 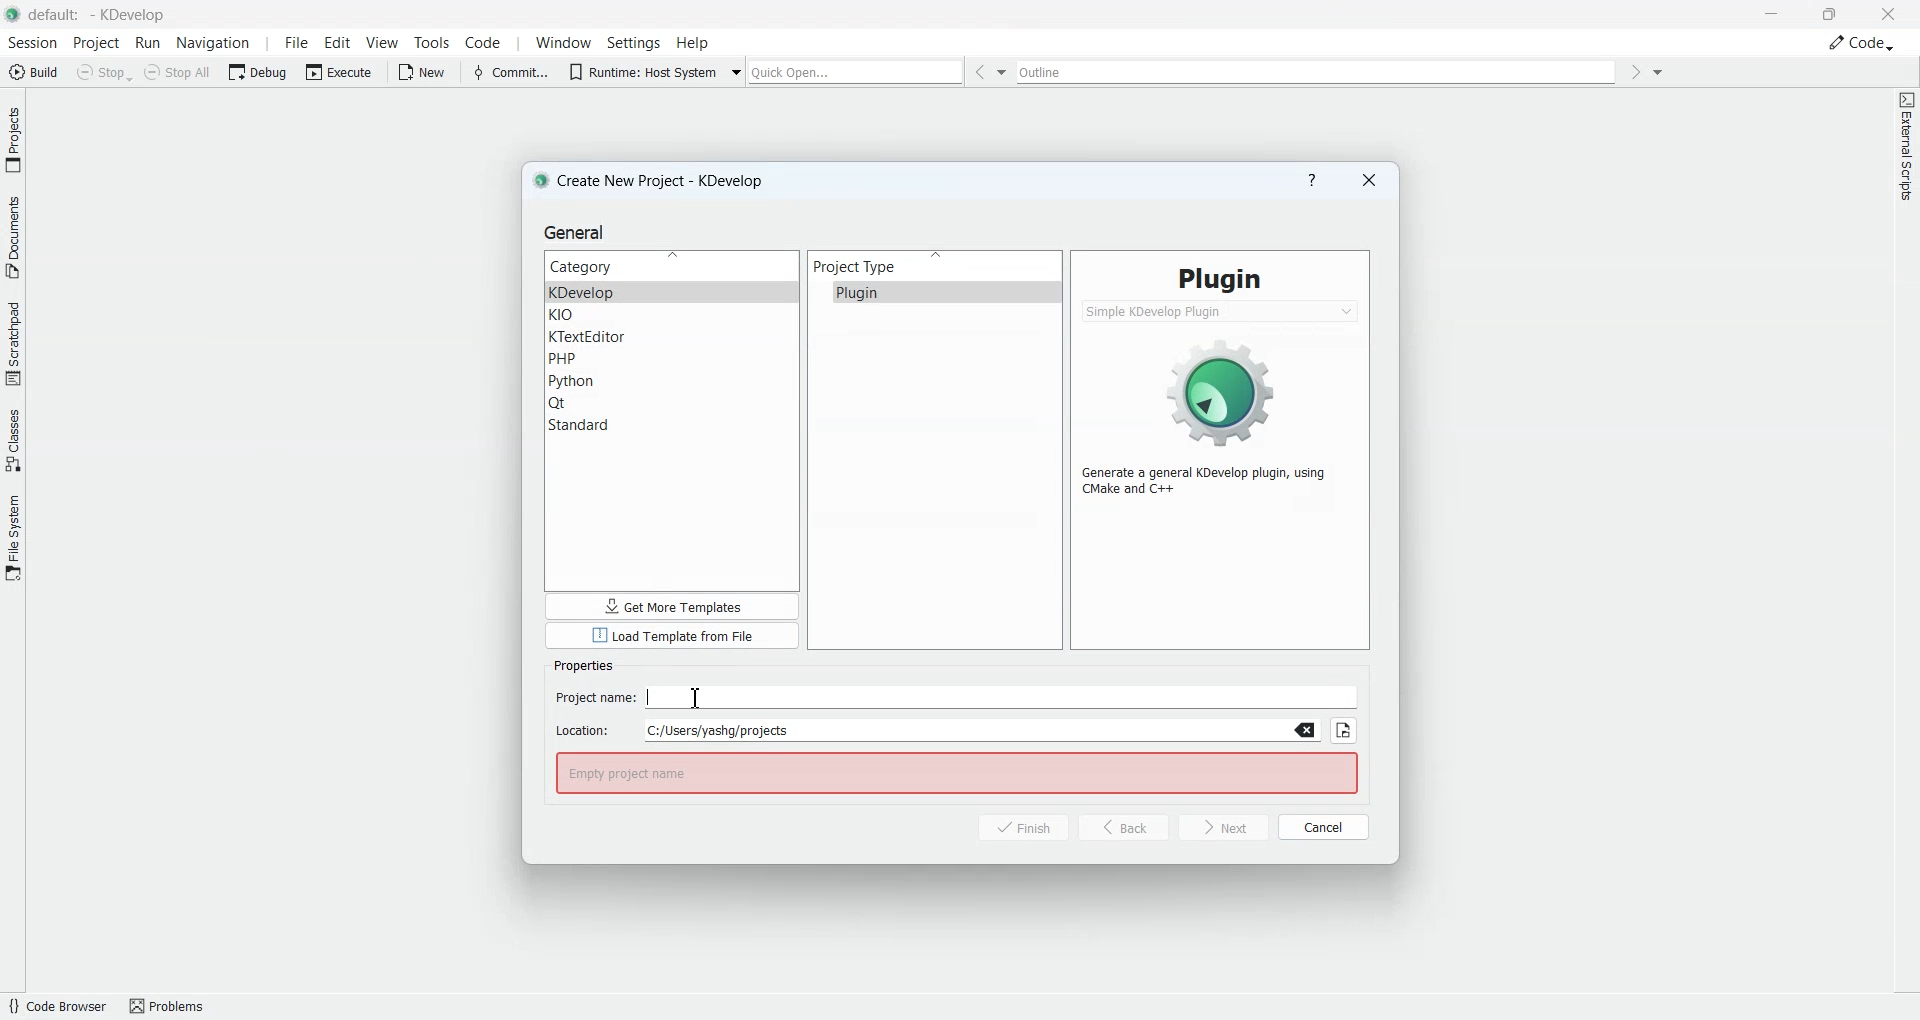 I want to click on cancel, so click(x=1324, y=825).